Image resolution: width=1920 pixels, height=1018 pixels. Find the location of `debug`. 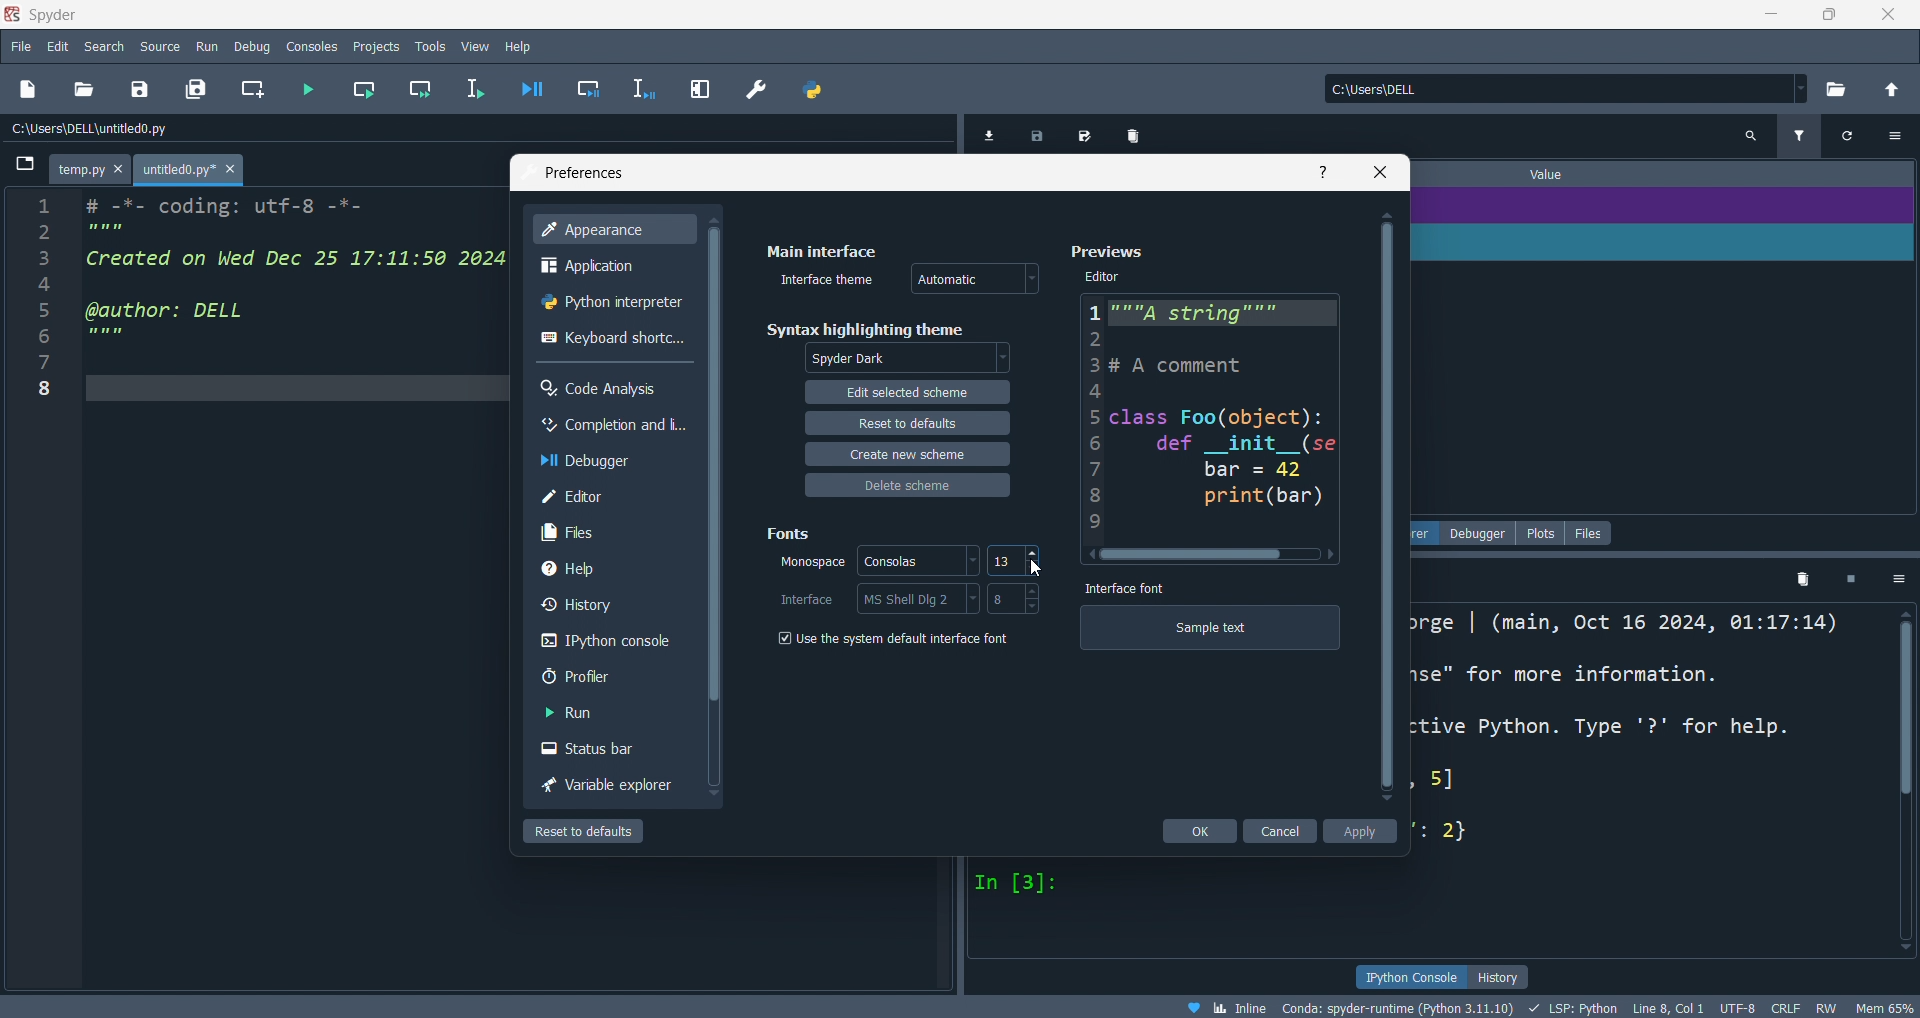

debug is located at coordinates (253, 46).